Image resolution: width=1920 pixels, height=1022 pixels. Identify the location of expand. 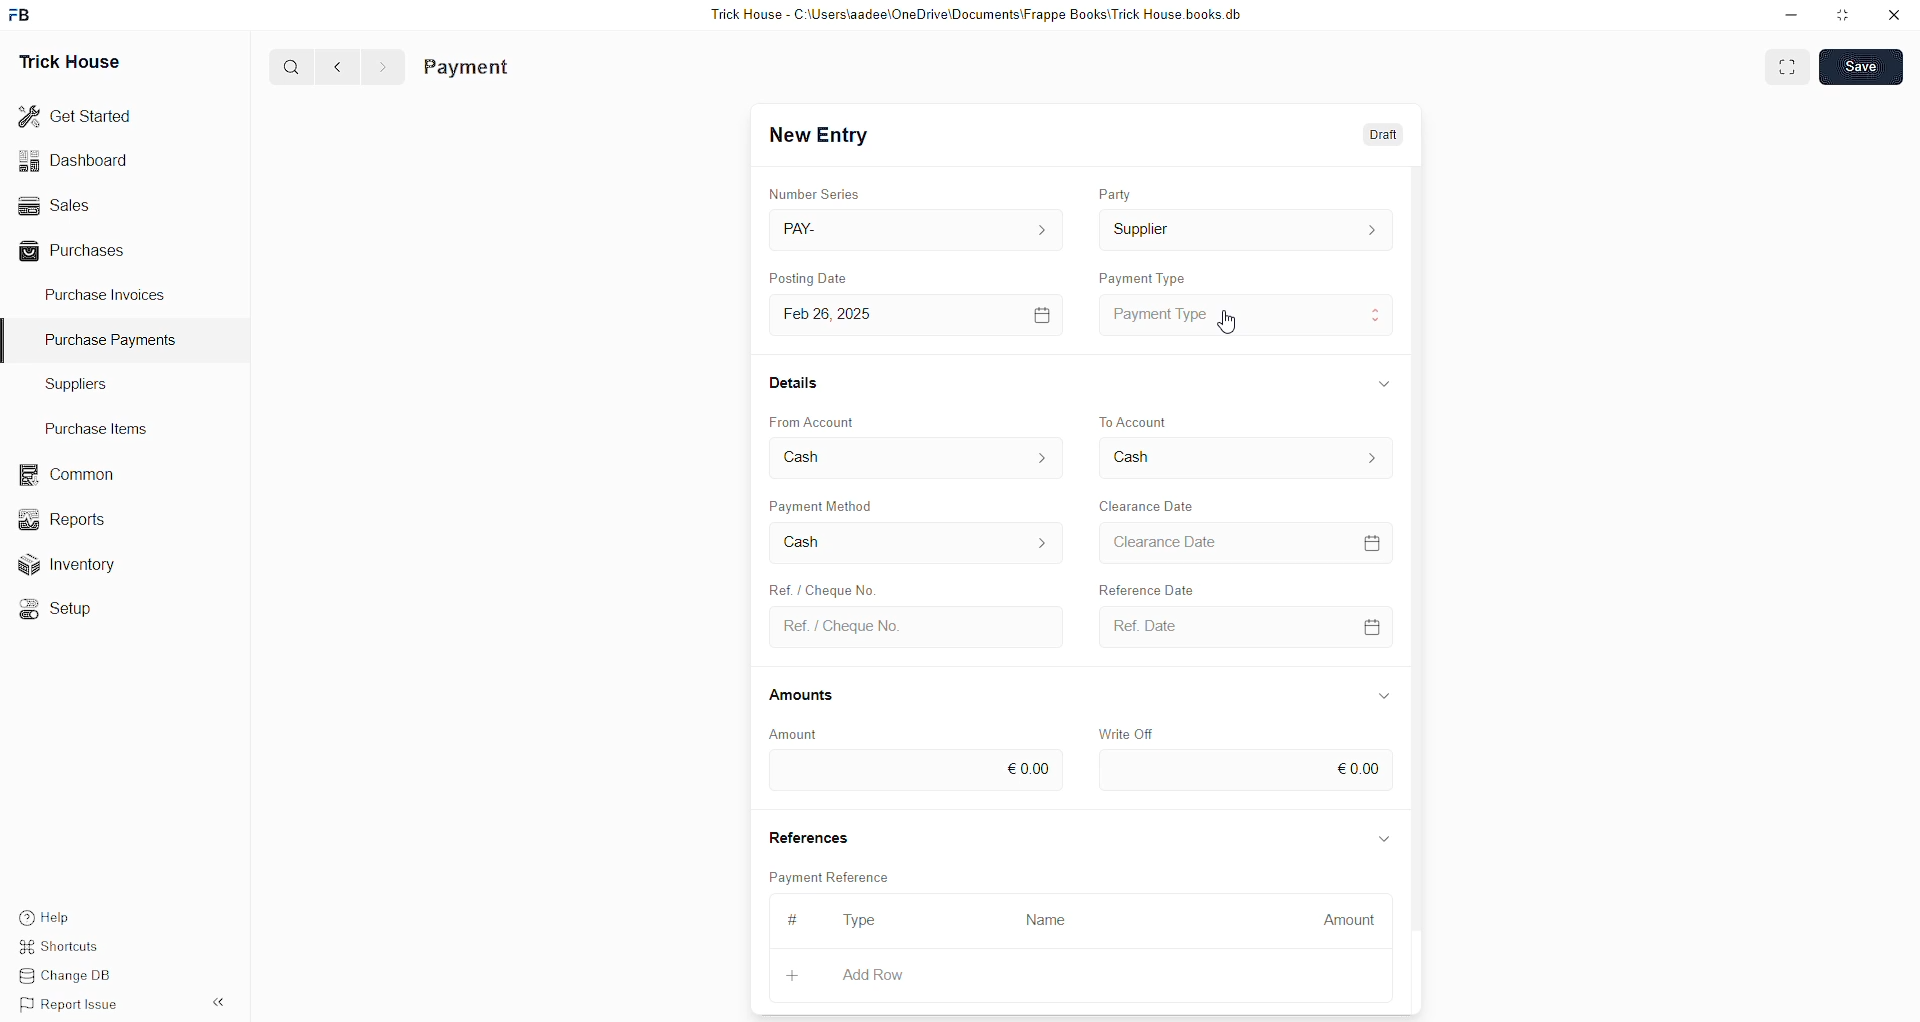
(1385, 693).